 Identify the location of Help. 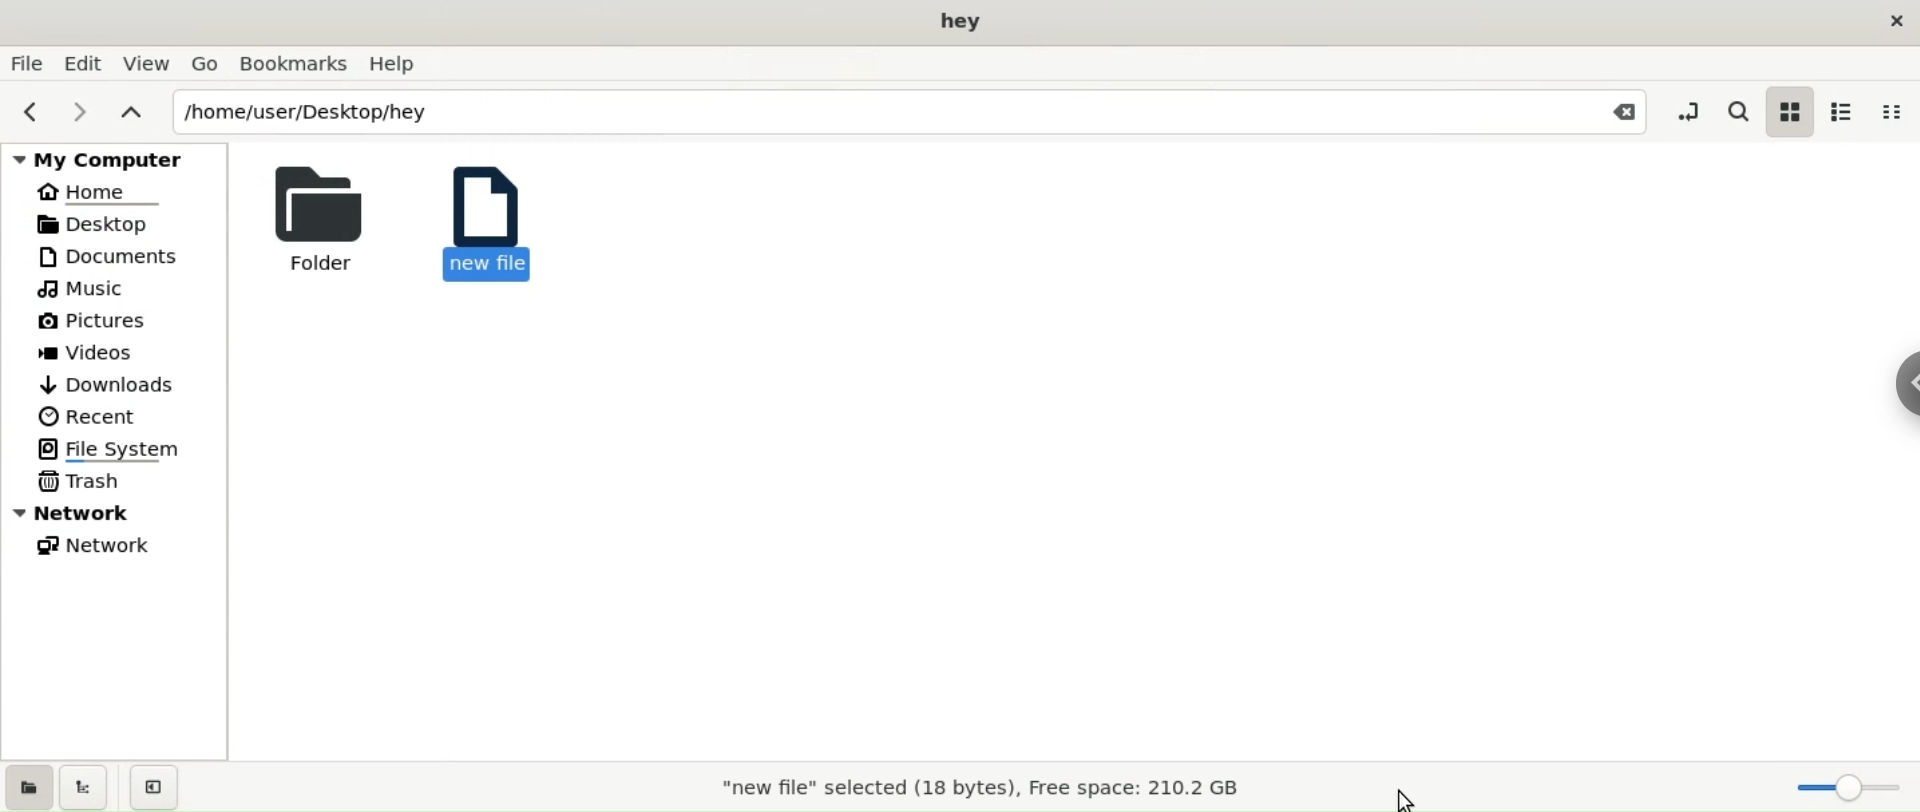
(400, 64).